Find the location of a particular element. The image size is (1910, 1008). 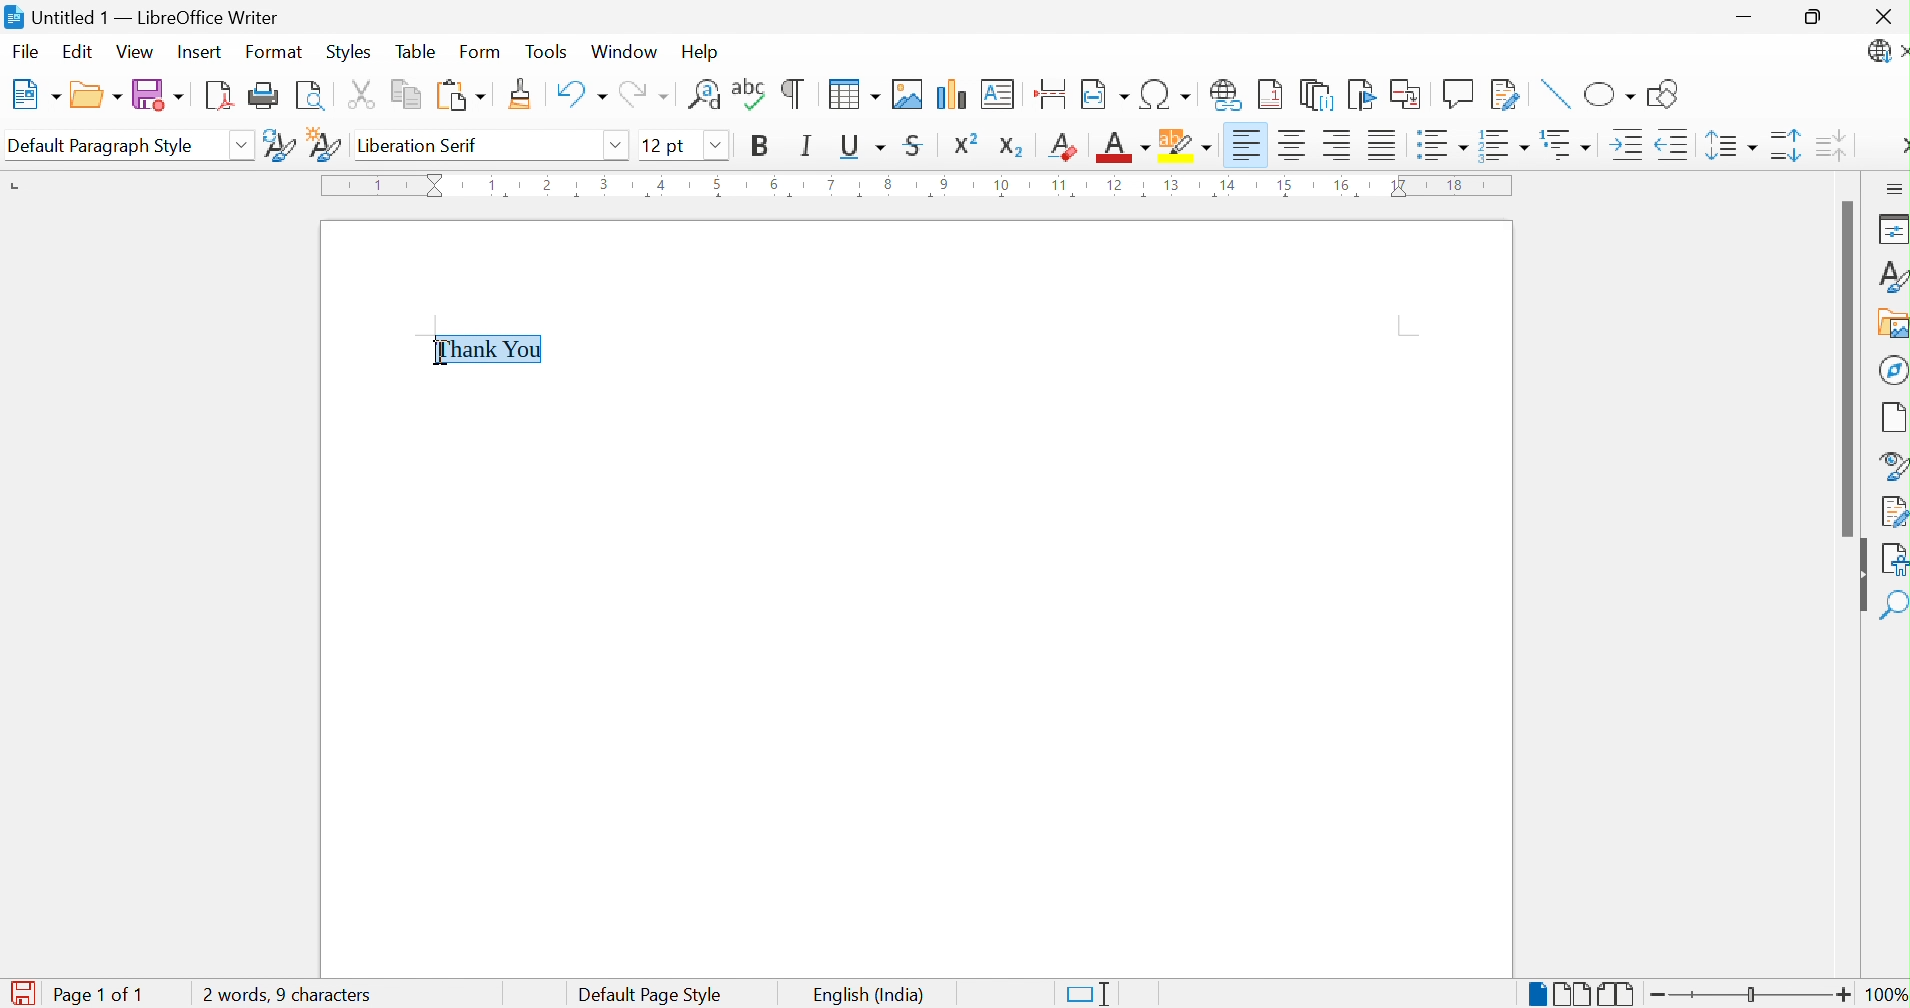

Cut is located at coordinates (359, 94).